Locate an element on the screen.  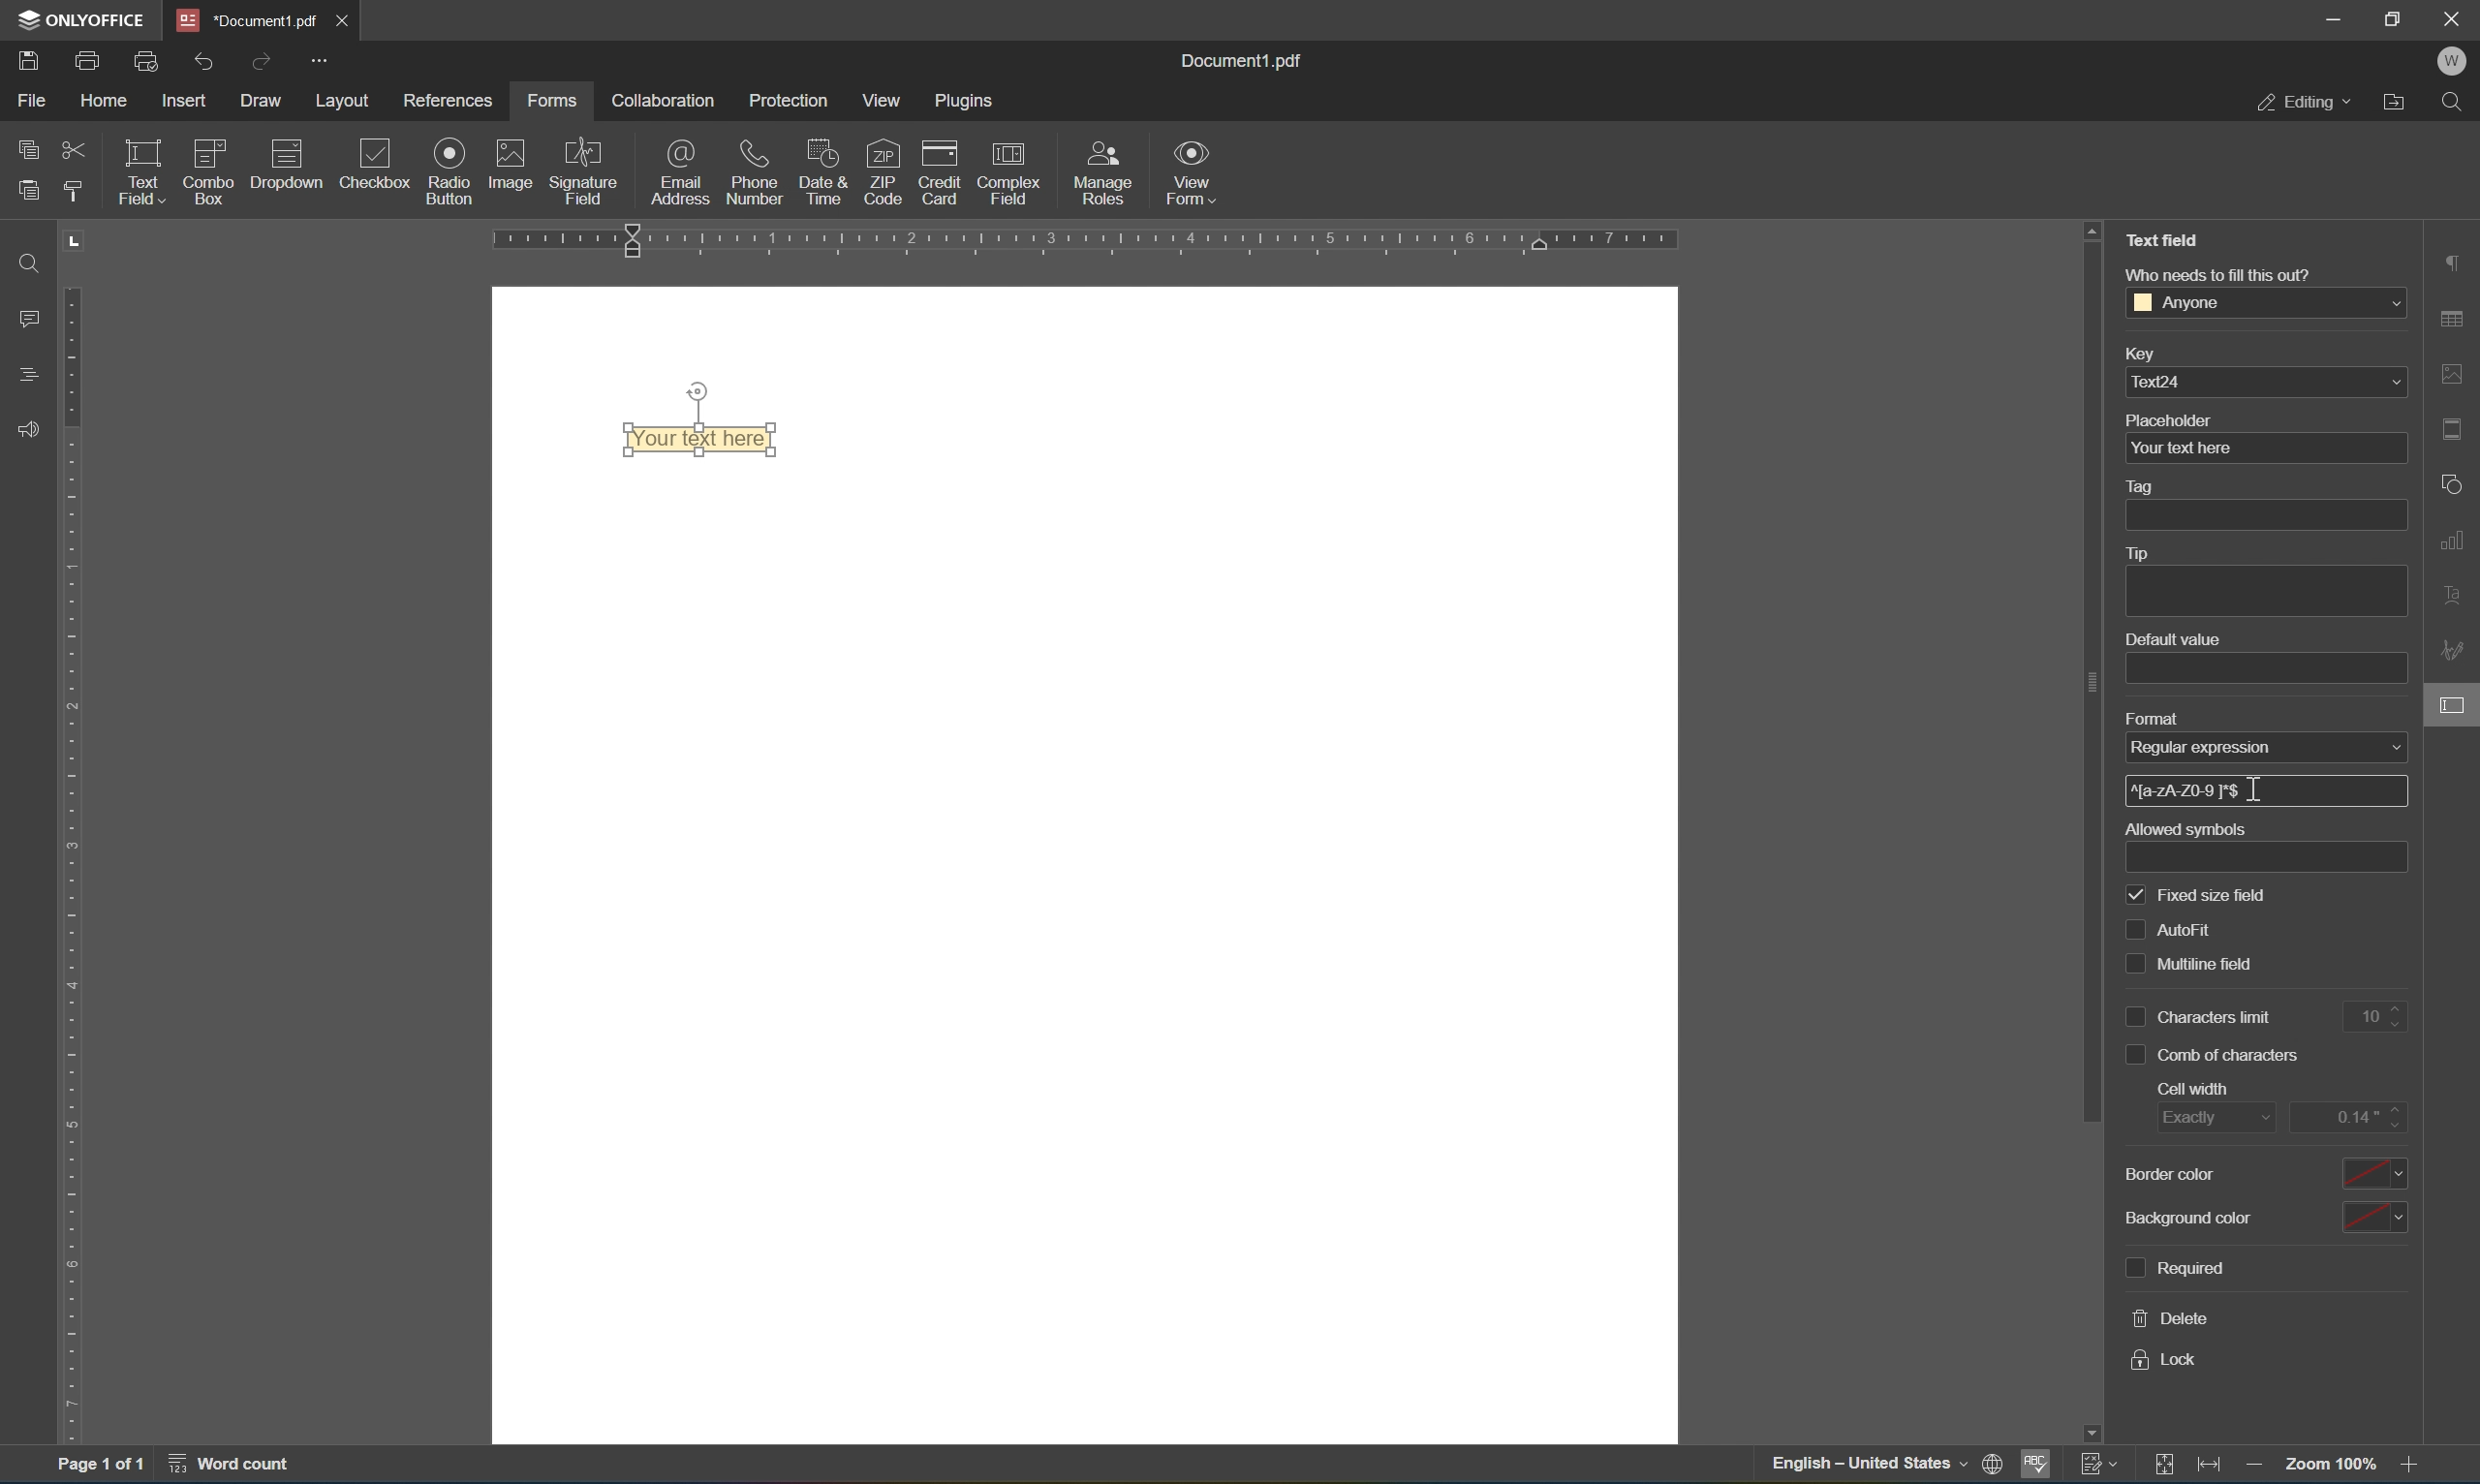
lock is located at coordinates (2164, 1361).